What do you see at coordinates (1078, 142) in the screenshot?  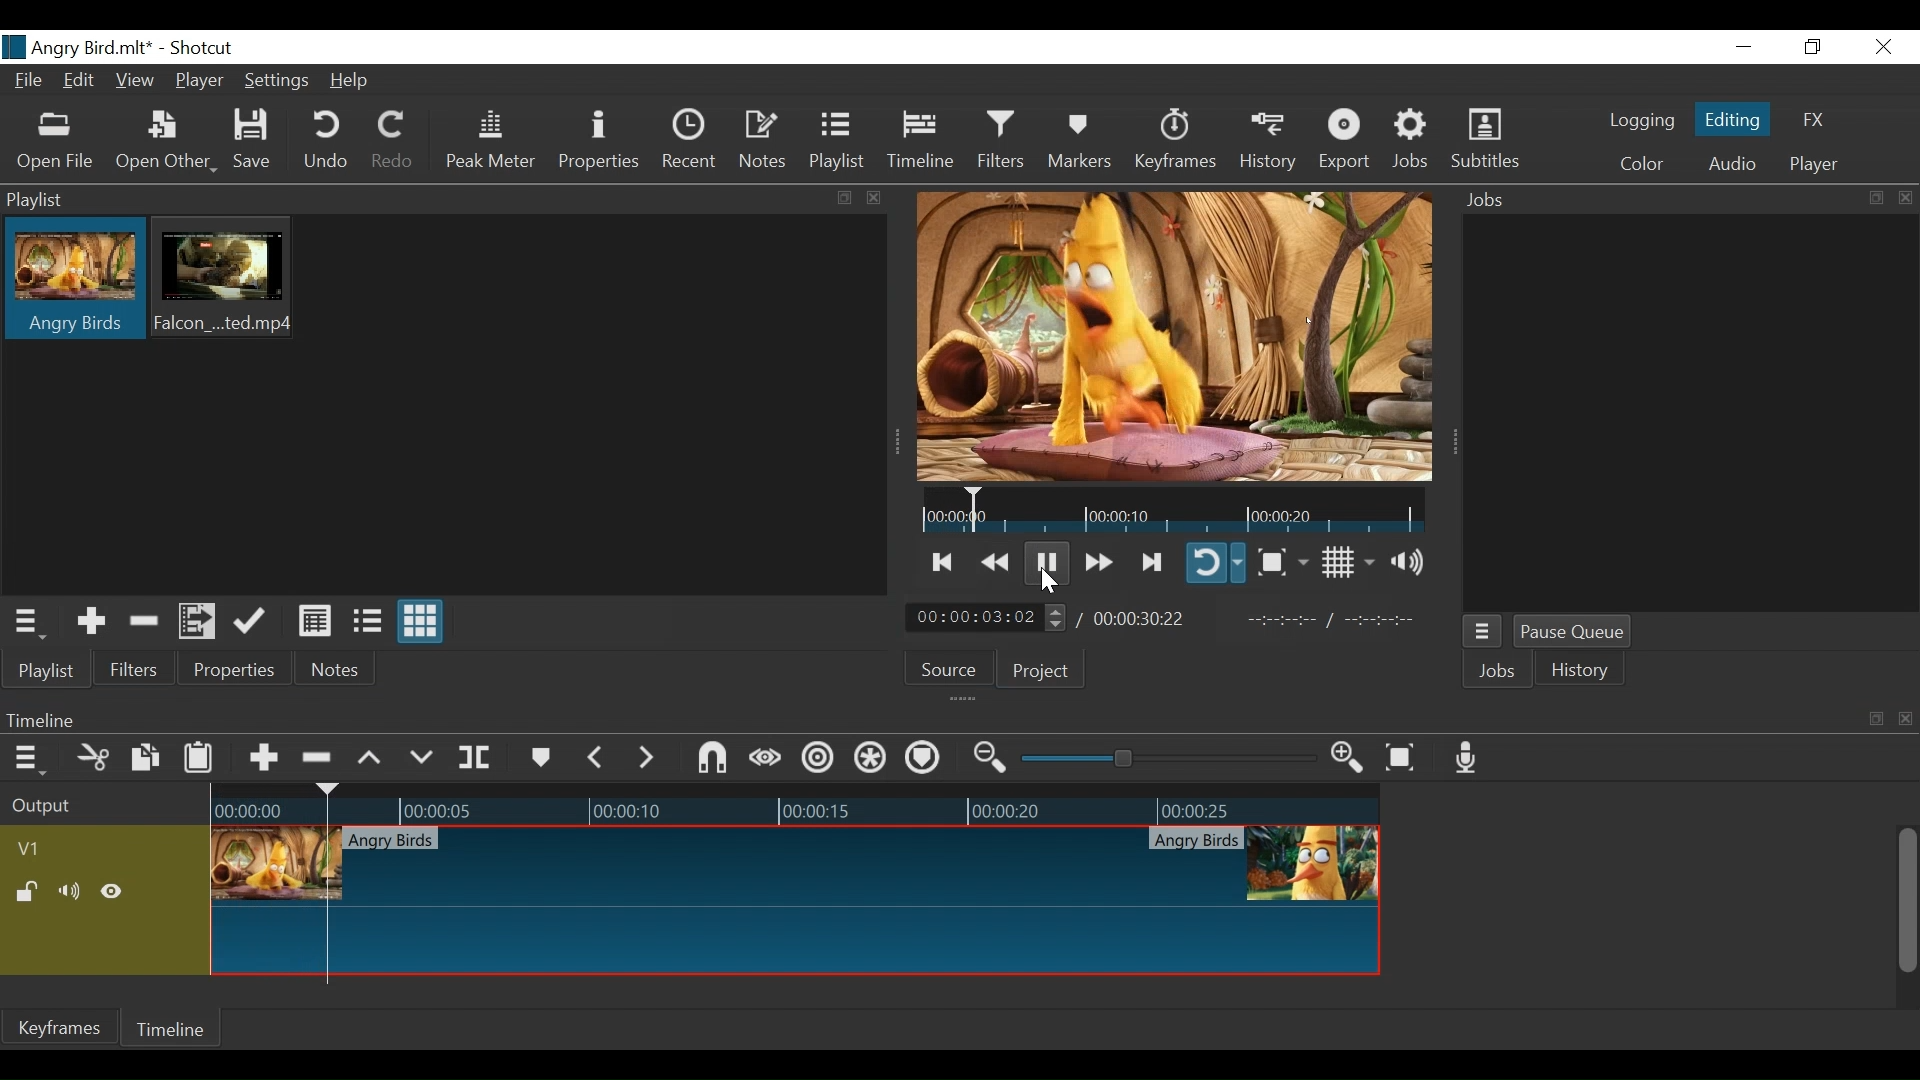 I see `Markers` at bounding box center [1078, 142].